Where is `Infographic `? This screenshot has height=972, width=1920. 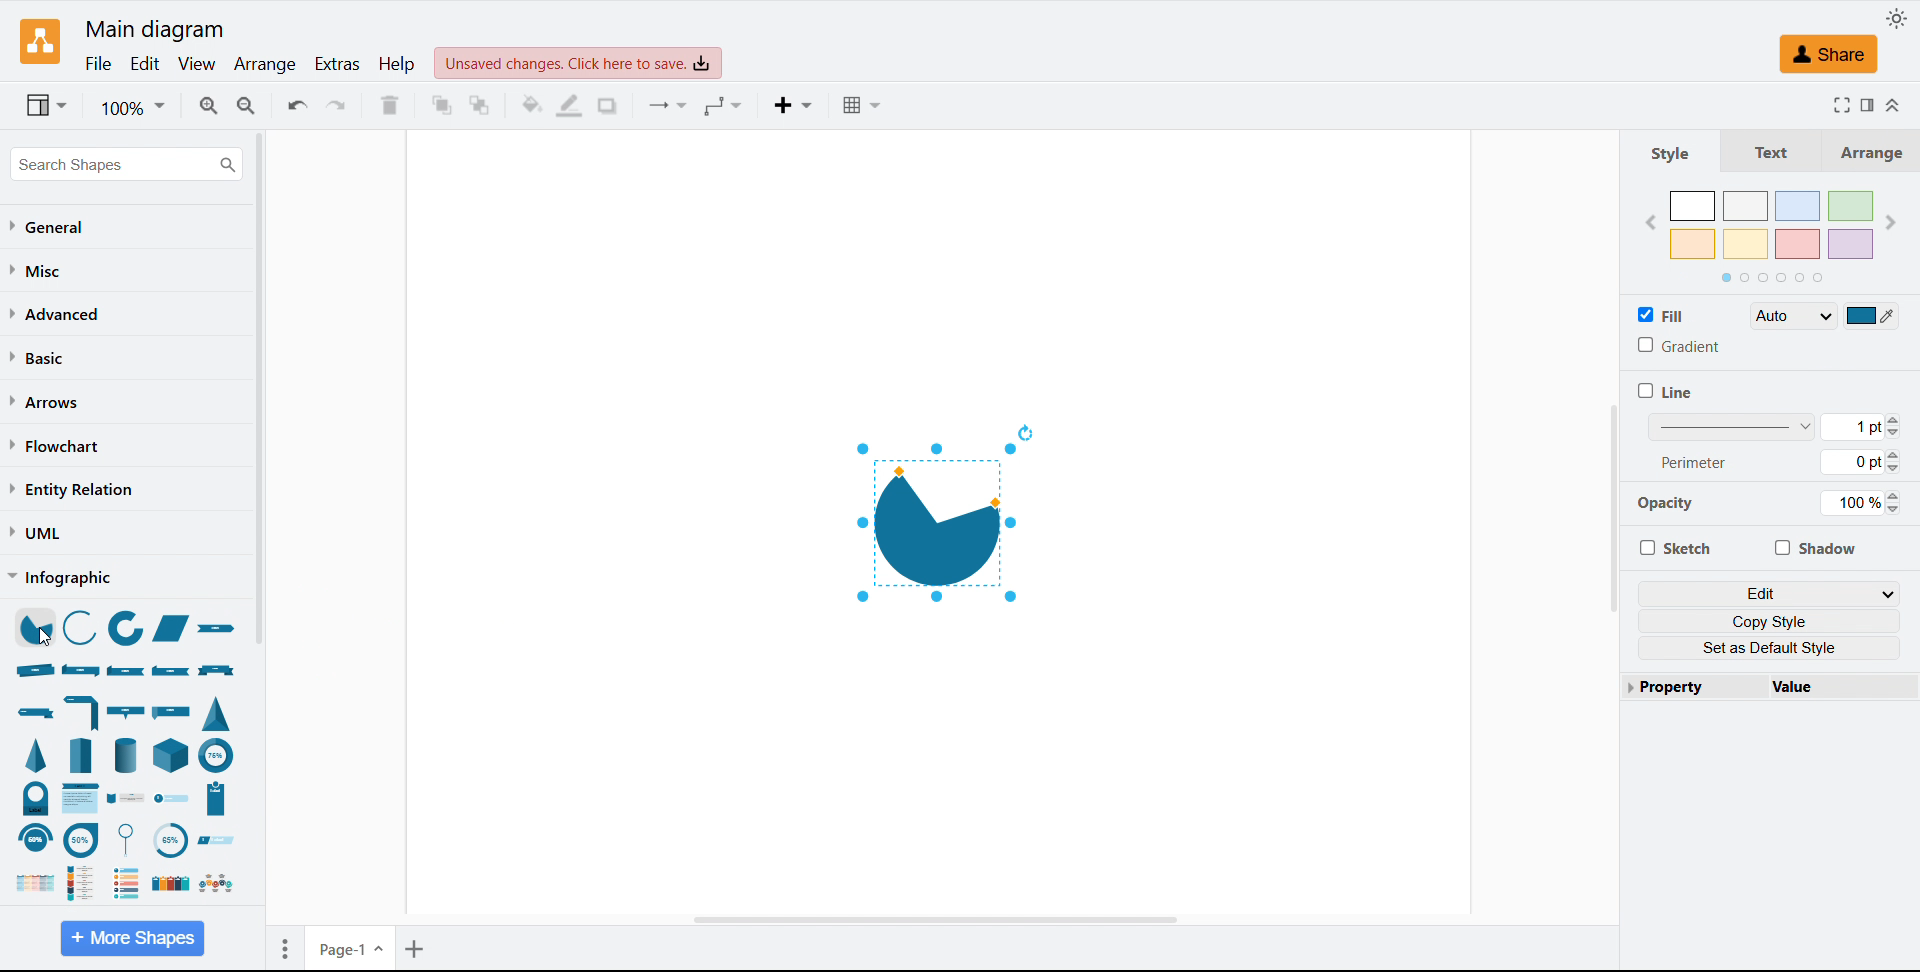 Infographic  is located at coordinates (58, 576).